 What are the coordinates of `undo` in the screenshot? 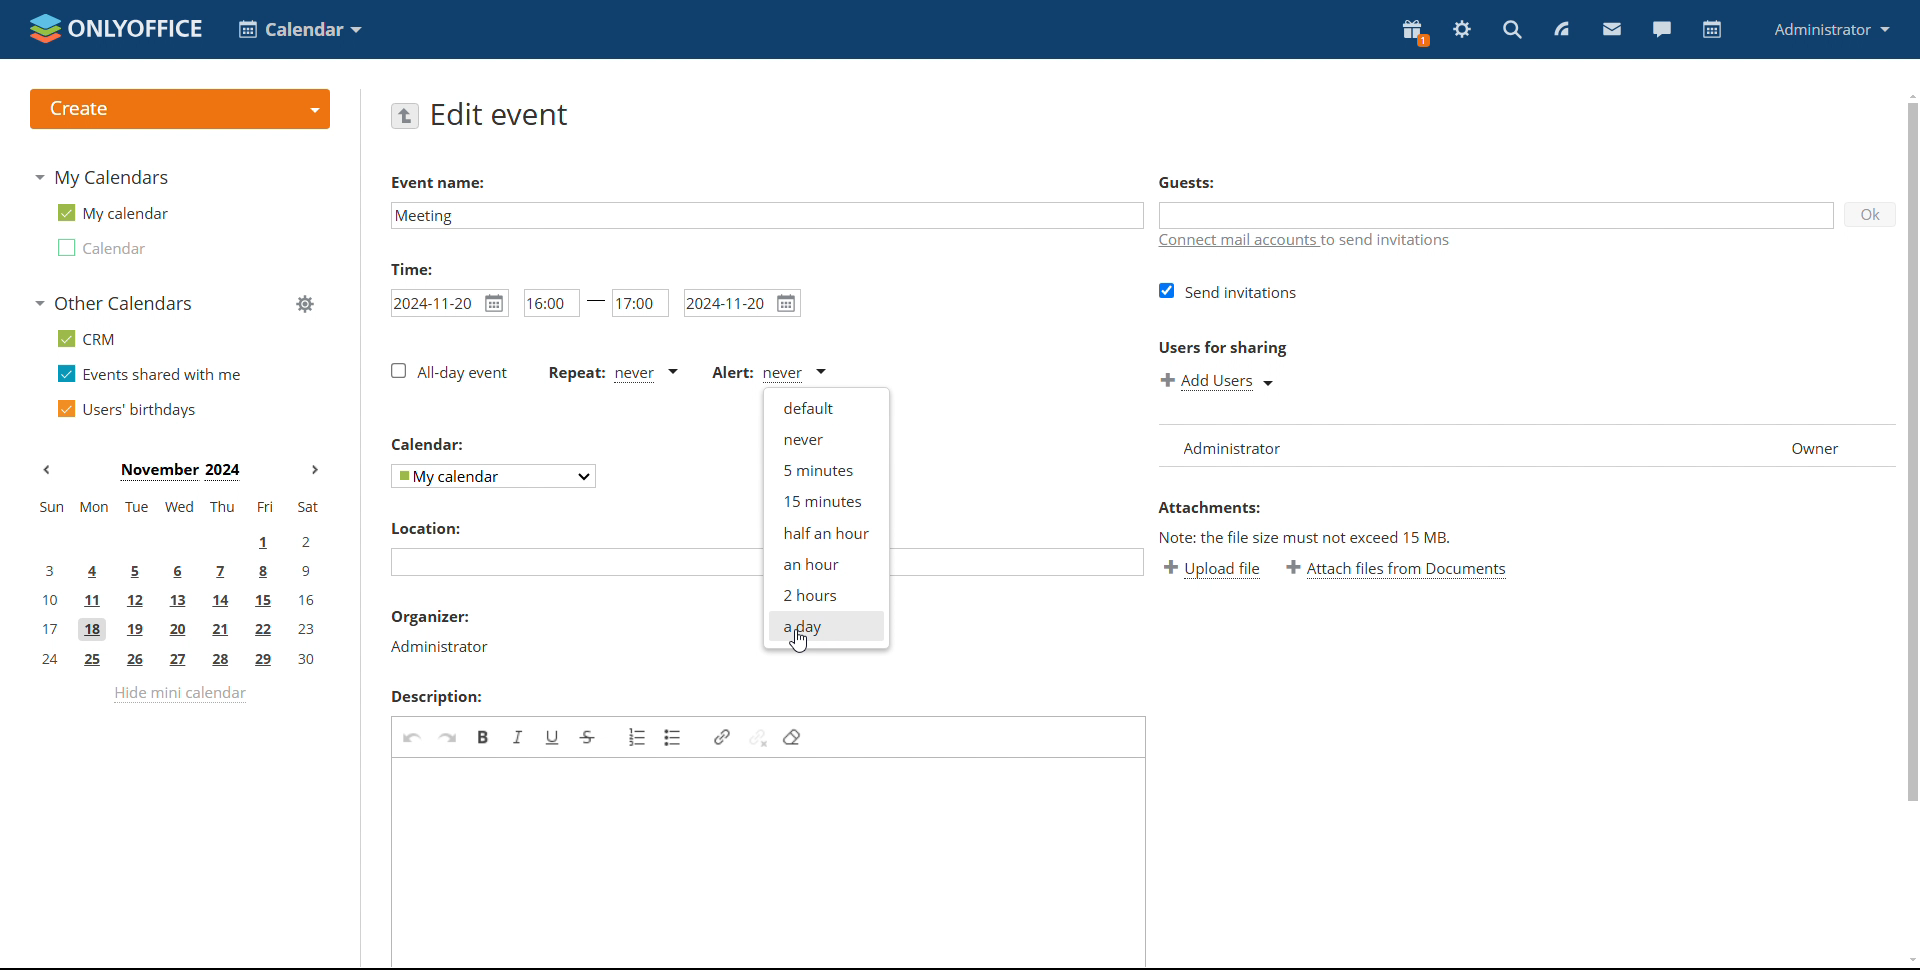 It's located at (412, 735).